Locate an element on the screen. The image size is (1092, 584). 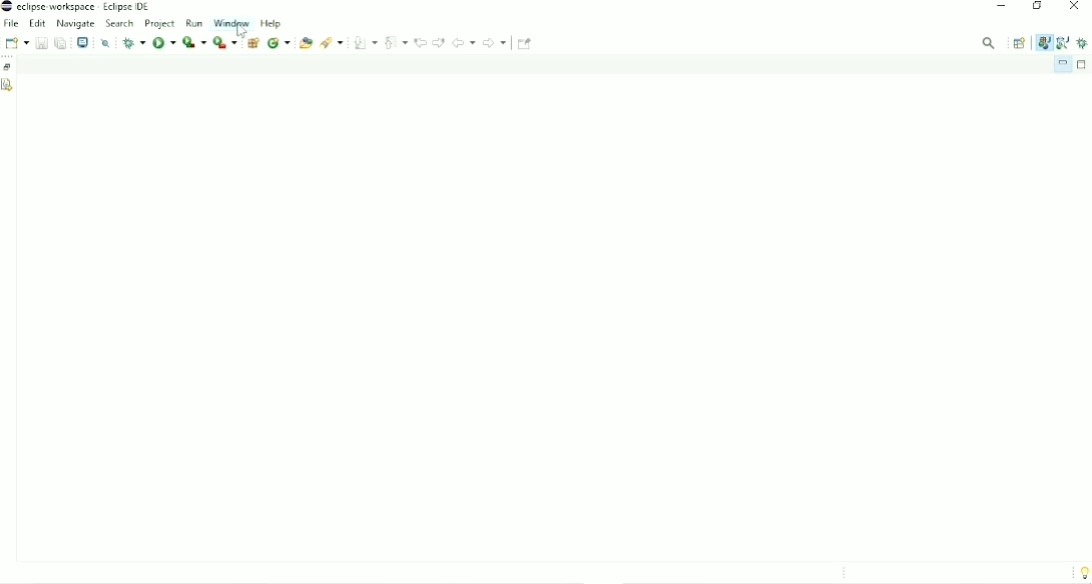
Jav is located at coordinates (1043, 44).